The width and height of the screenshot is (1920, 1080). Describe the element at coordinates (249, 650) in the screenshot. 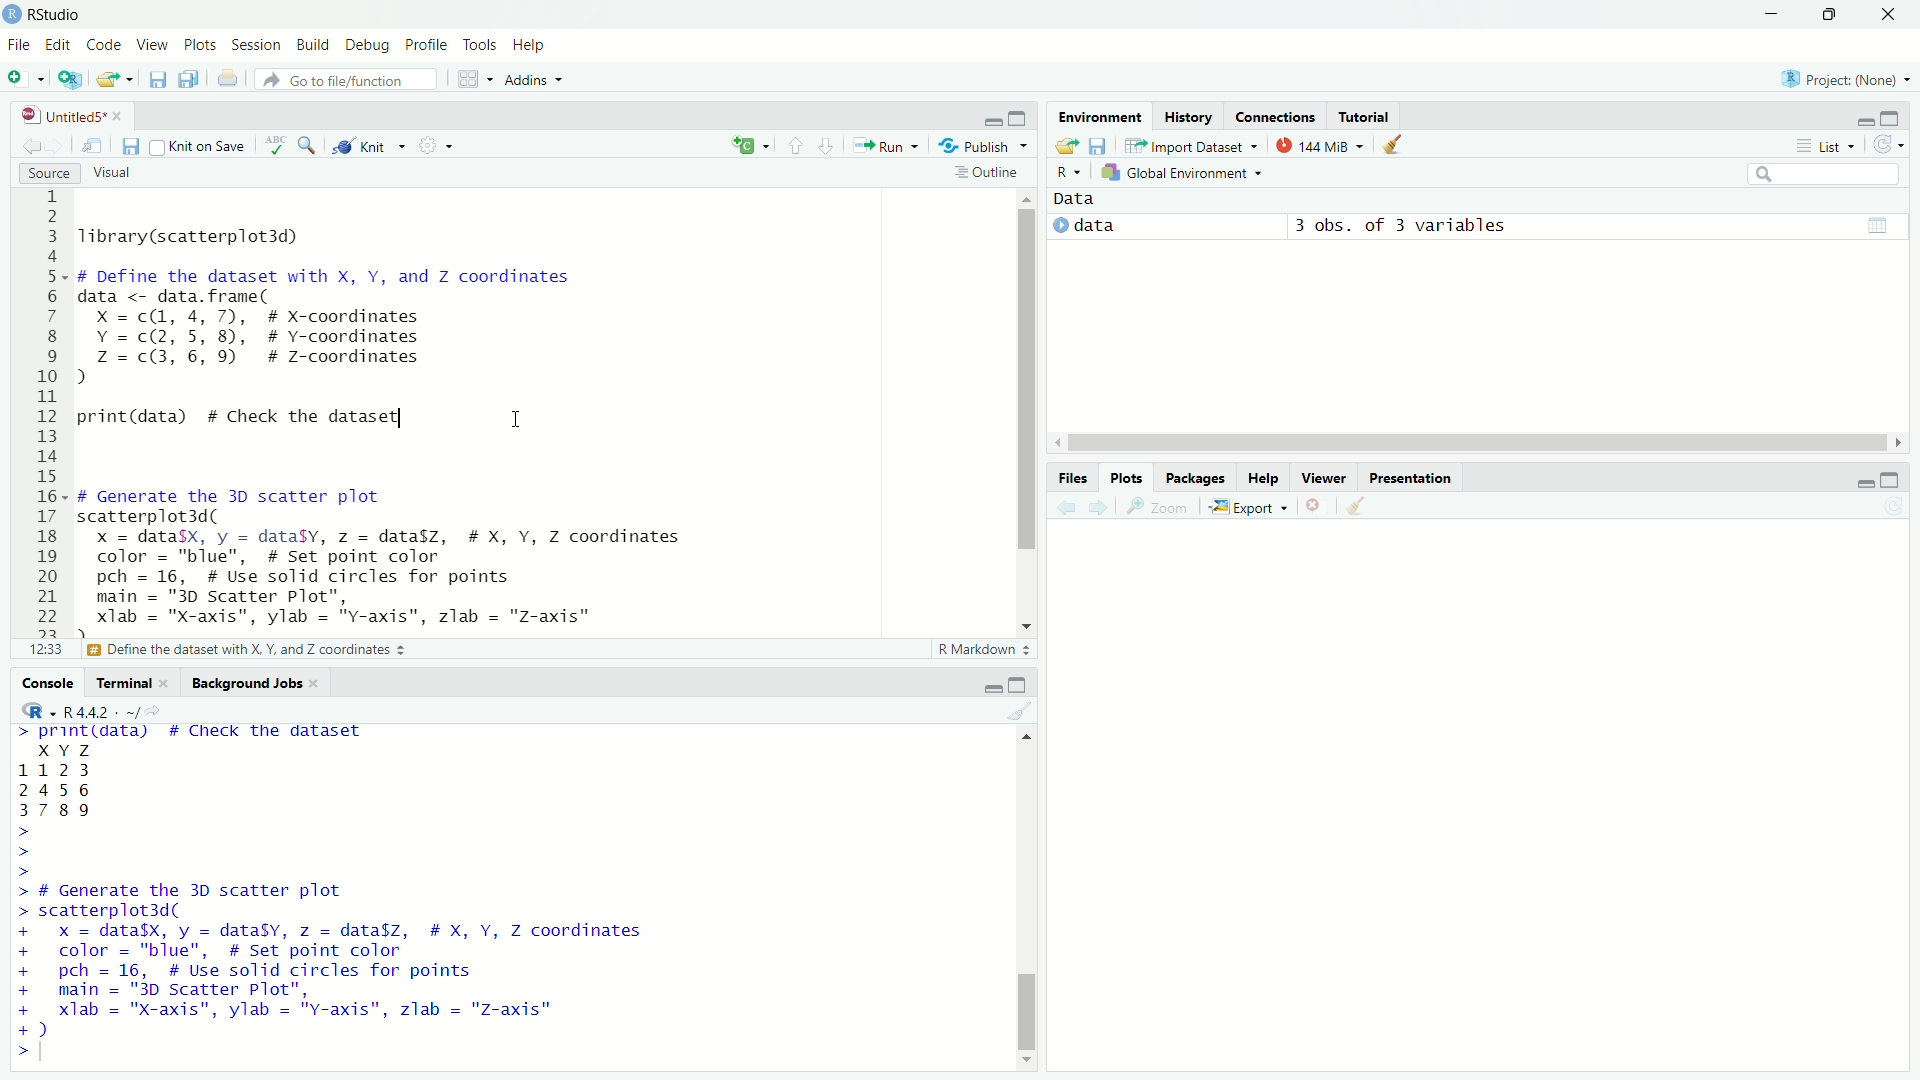

I see `Define the dataset with X, Y, and Z coordinates` at that location.